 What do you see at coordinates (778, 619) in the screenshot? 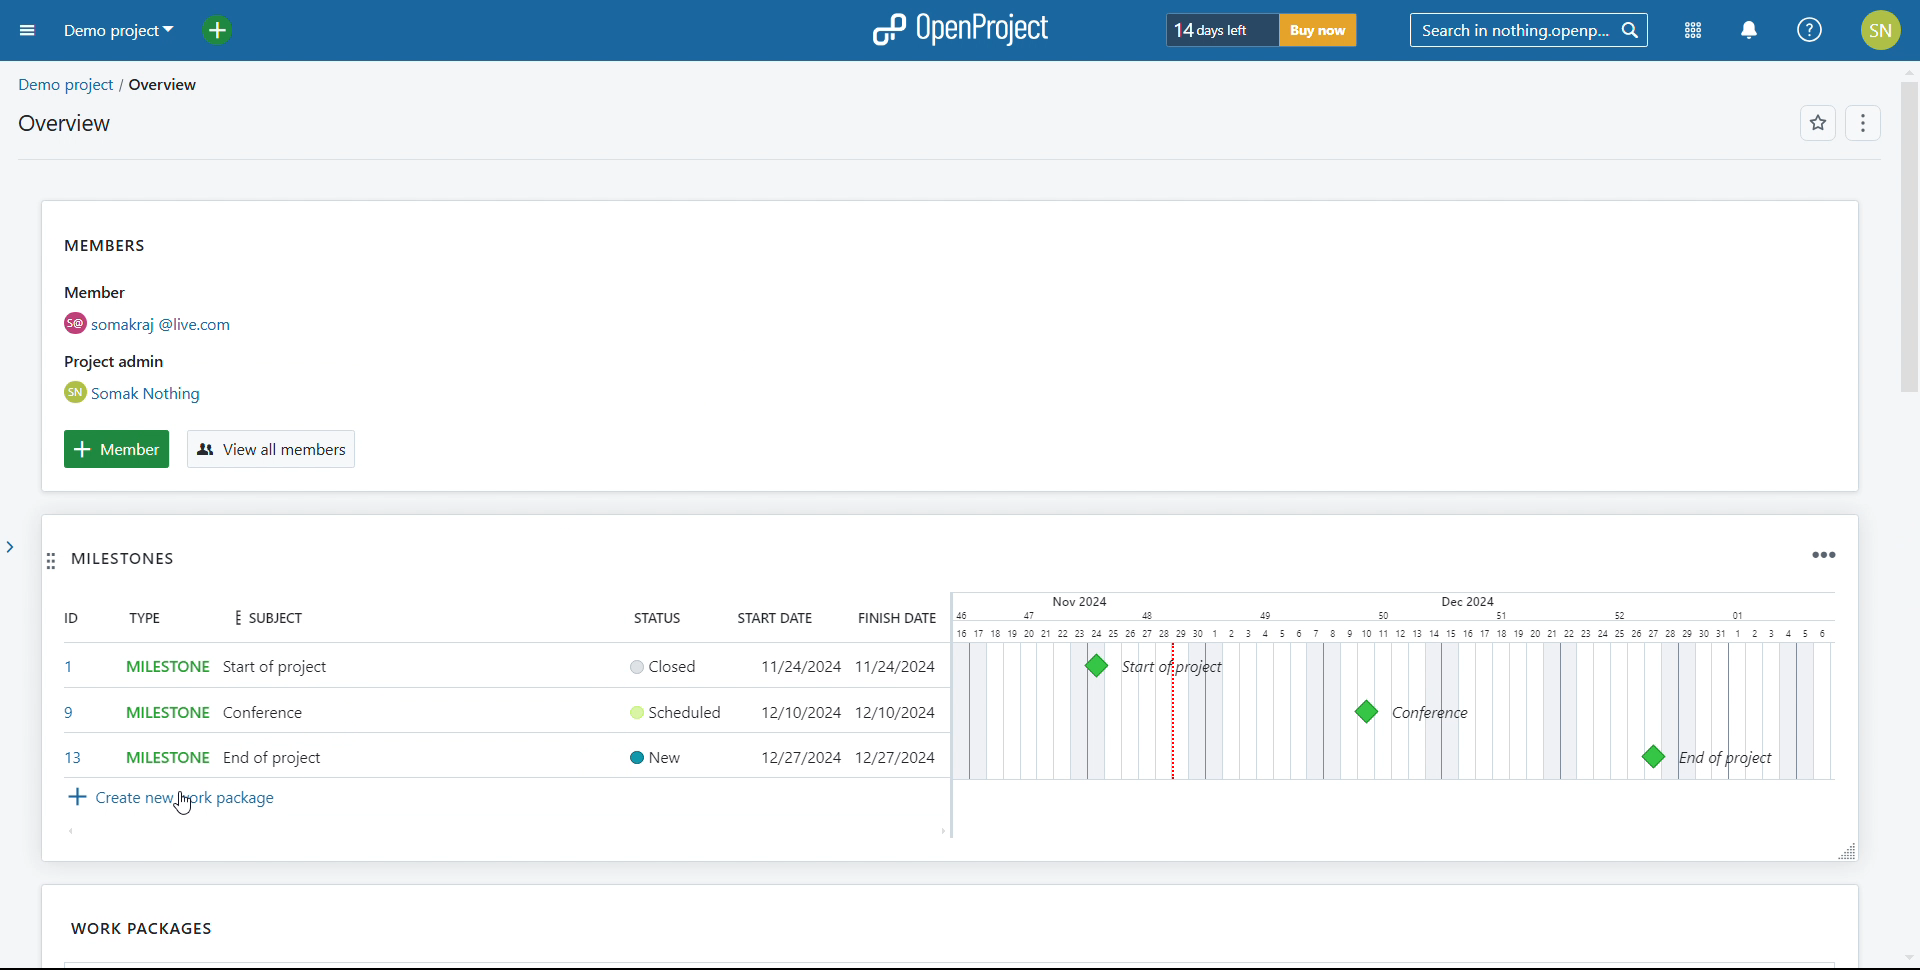
I see `start date` at bounding box center [778, 619].